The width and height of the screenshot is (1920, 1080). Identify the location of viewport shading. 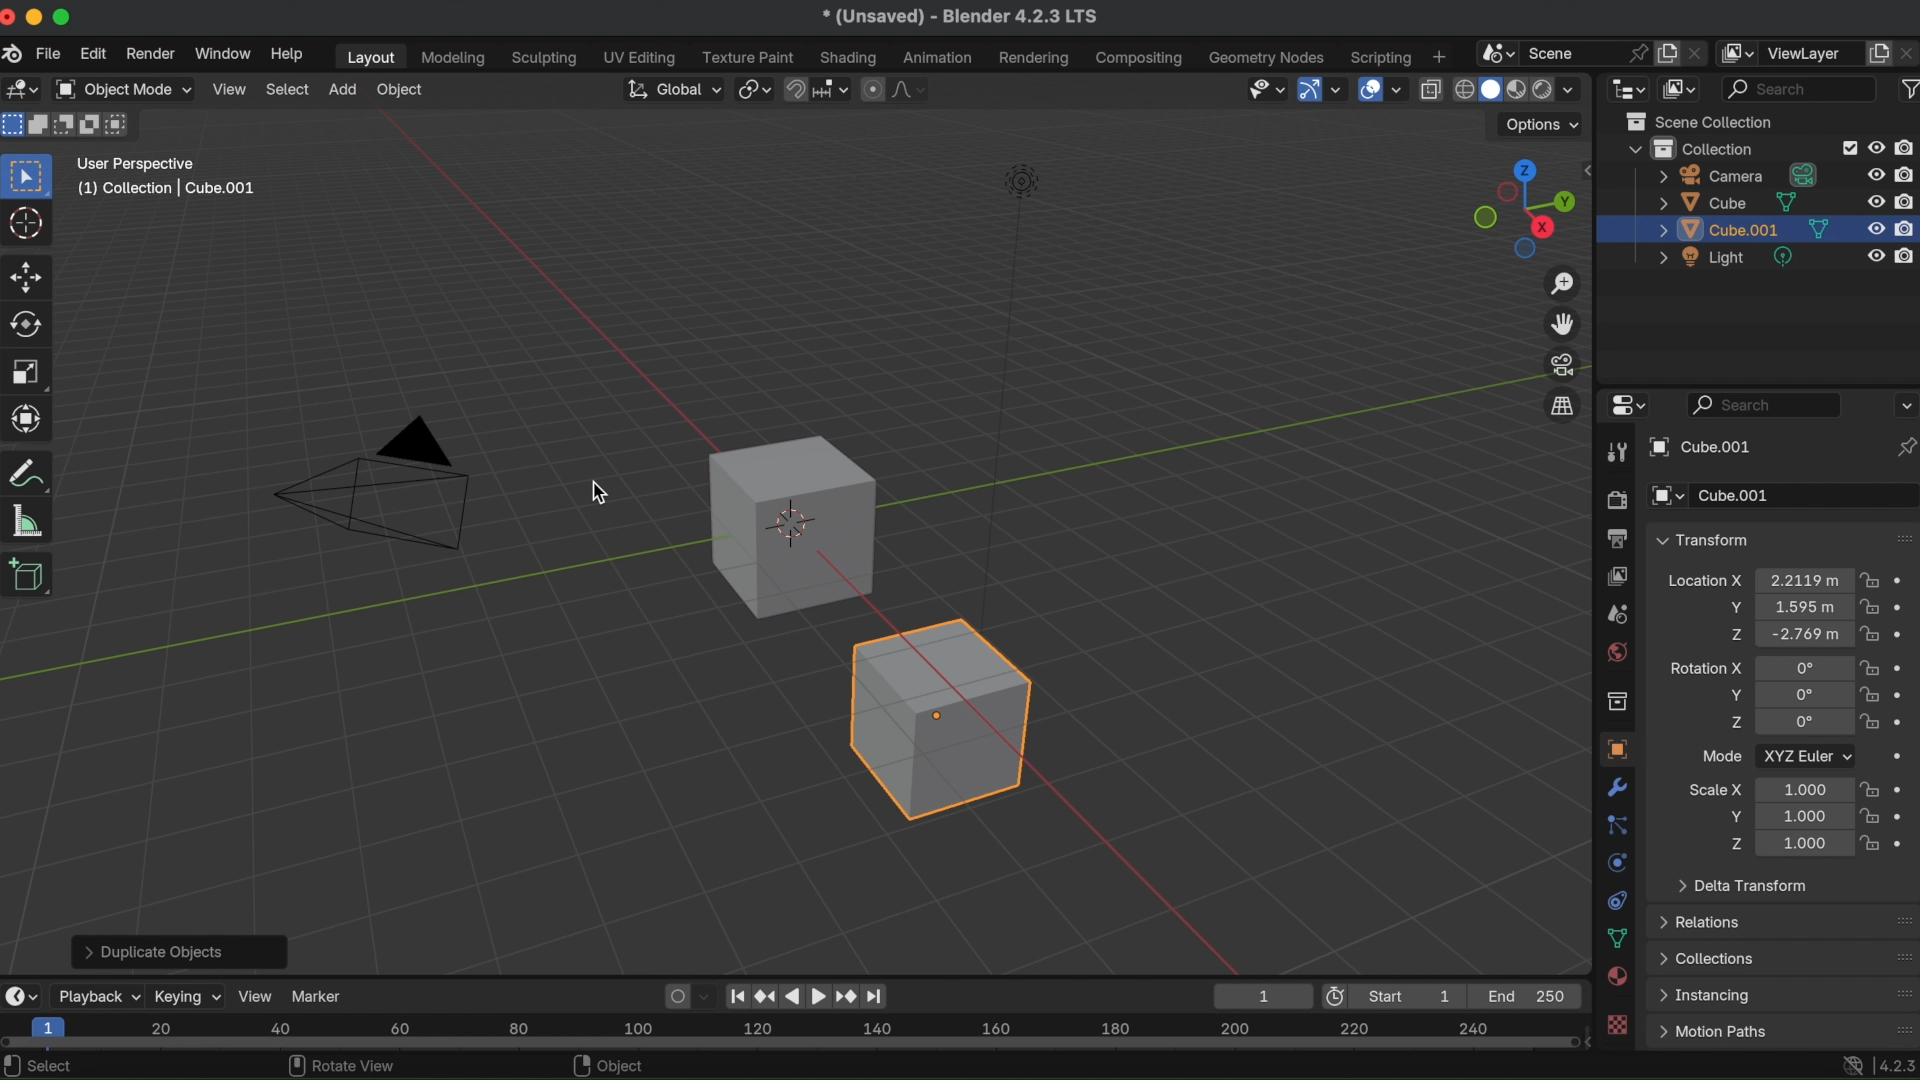
(1541, 91).